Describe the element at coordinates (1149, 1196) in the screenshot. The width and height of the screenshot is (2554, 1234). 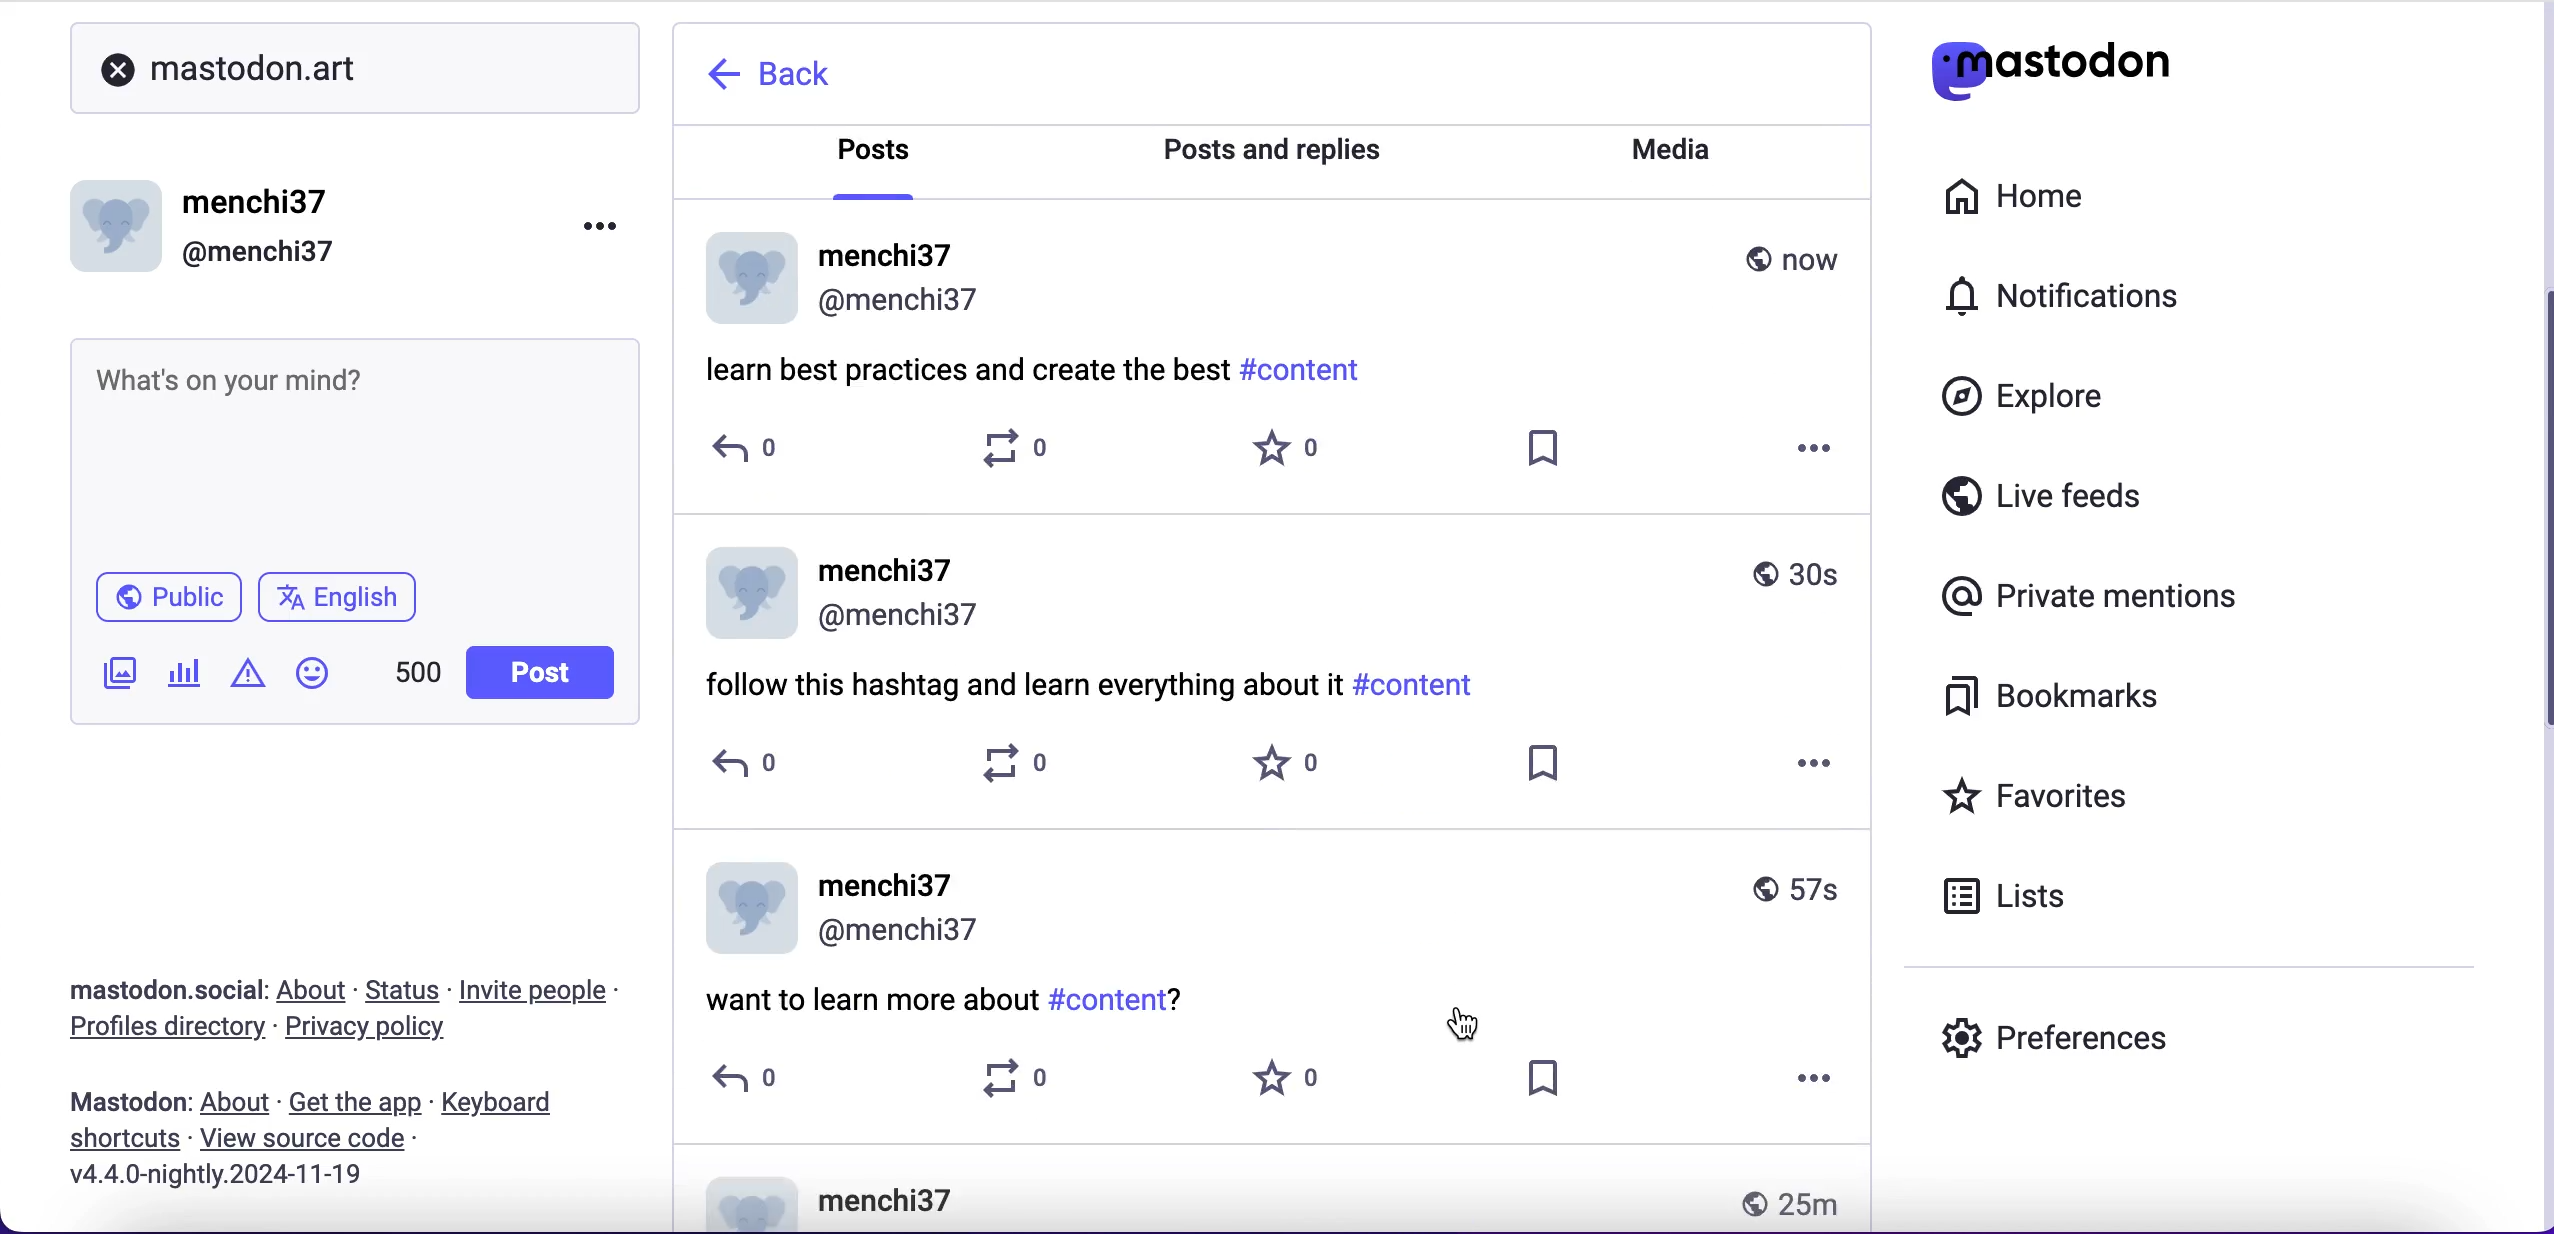
I see `post` at that location.